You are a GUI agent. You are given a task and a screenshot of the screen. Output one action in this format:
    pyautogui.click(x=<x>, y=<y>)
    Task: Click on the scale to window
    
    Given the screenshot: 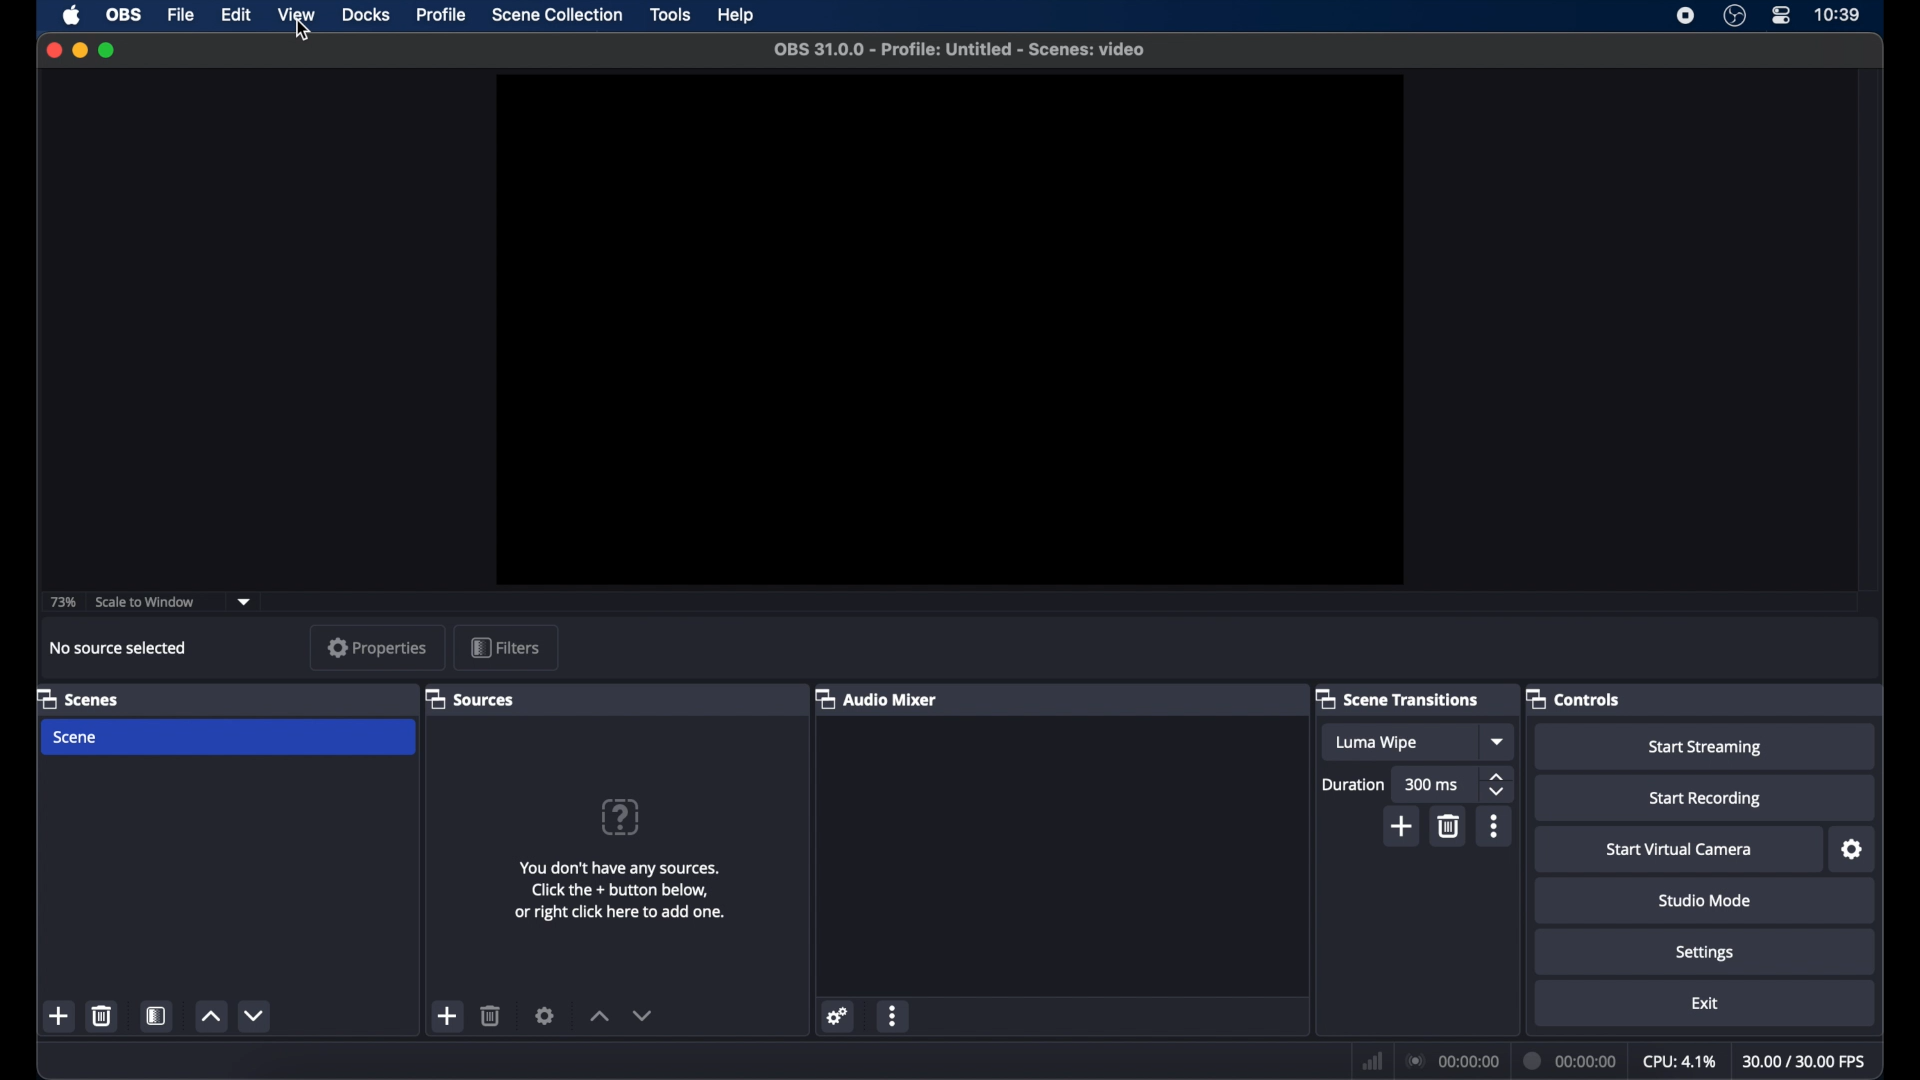 What is the action you would take?
    pyautogui.click(x=145, y=602)
    